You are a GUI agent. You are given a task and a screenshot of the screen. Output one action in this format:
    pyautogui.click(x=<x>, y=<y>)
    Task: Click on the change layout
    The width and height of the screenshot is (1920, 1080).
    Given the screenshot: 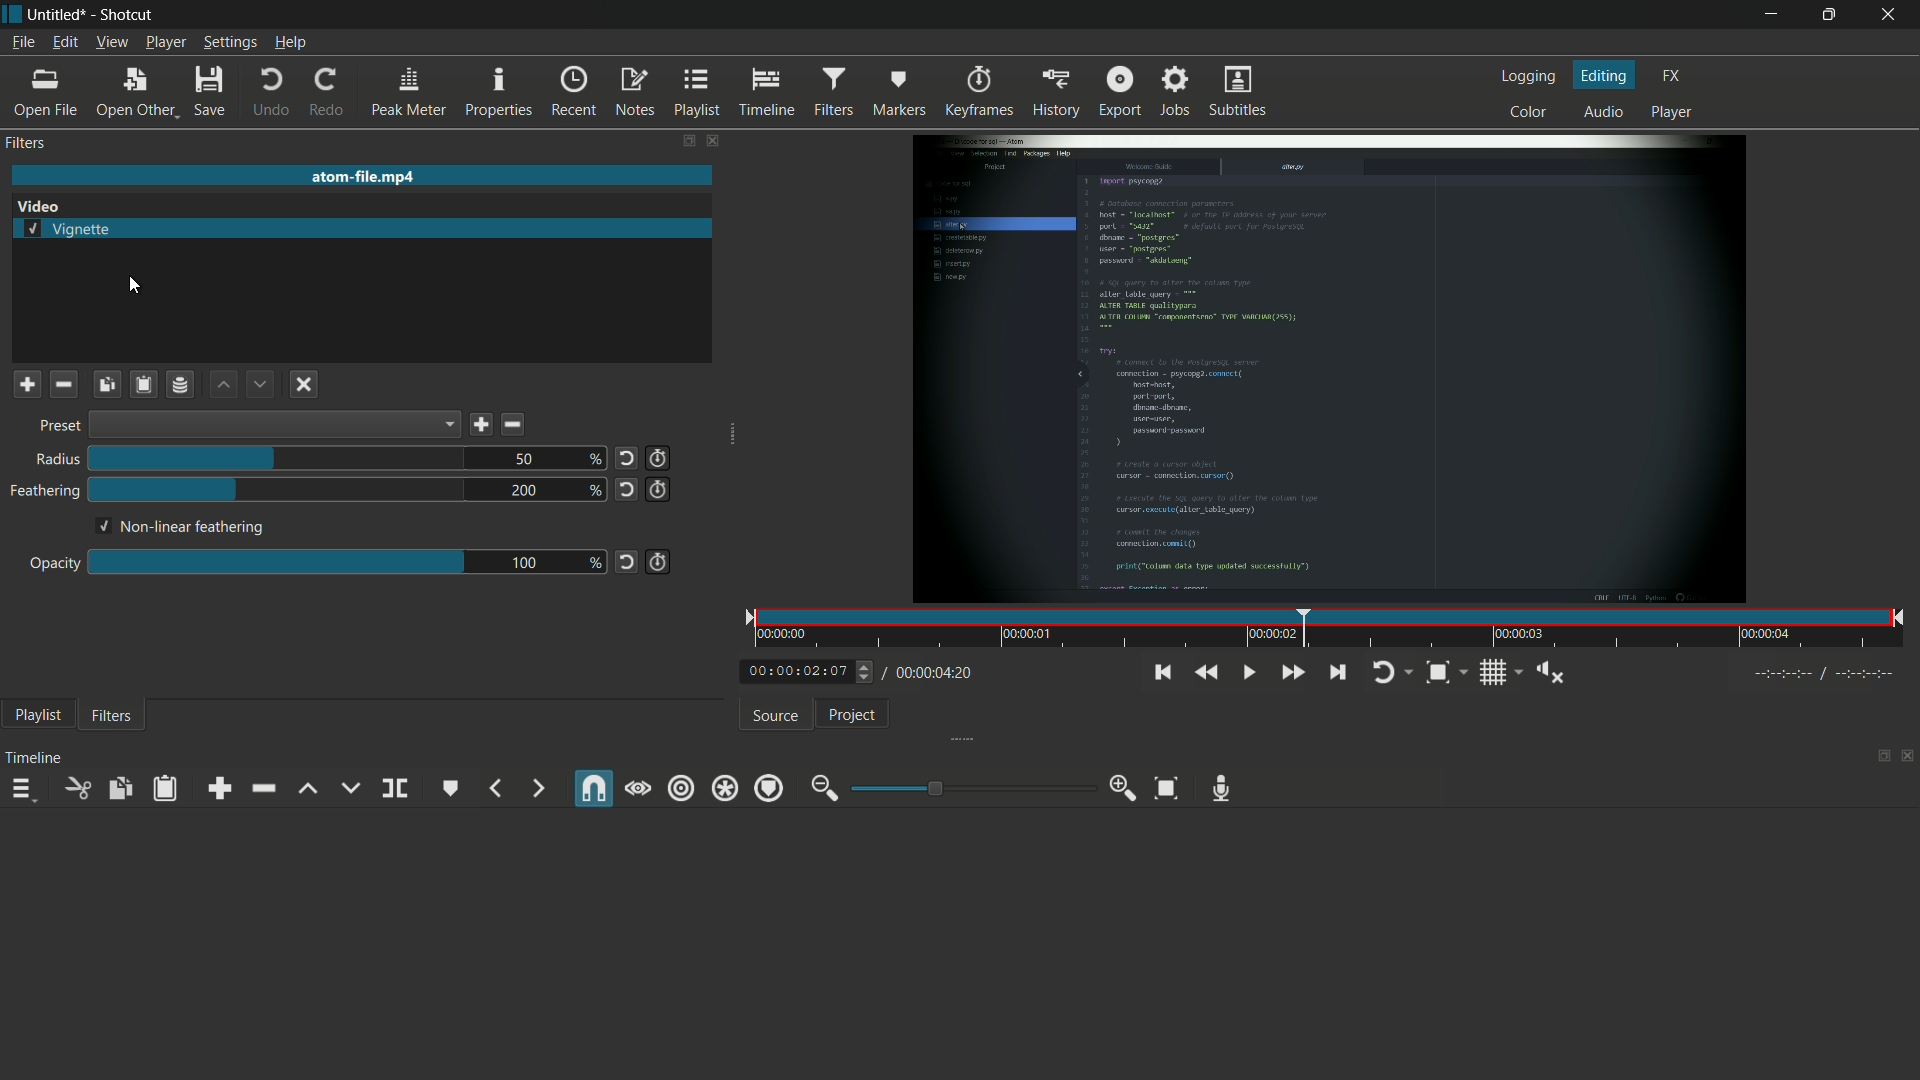 What is the action you would take?
    pyautogui.click(x=687, y=142)
    